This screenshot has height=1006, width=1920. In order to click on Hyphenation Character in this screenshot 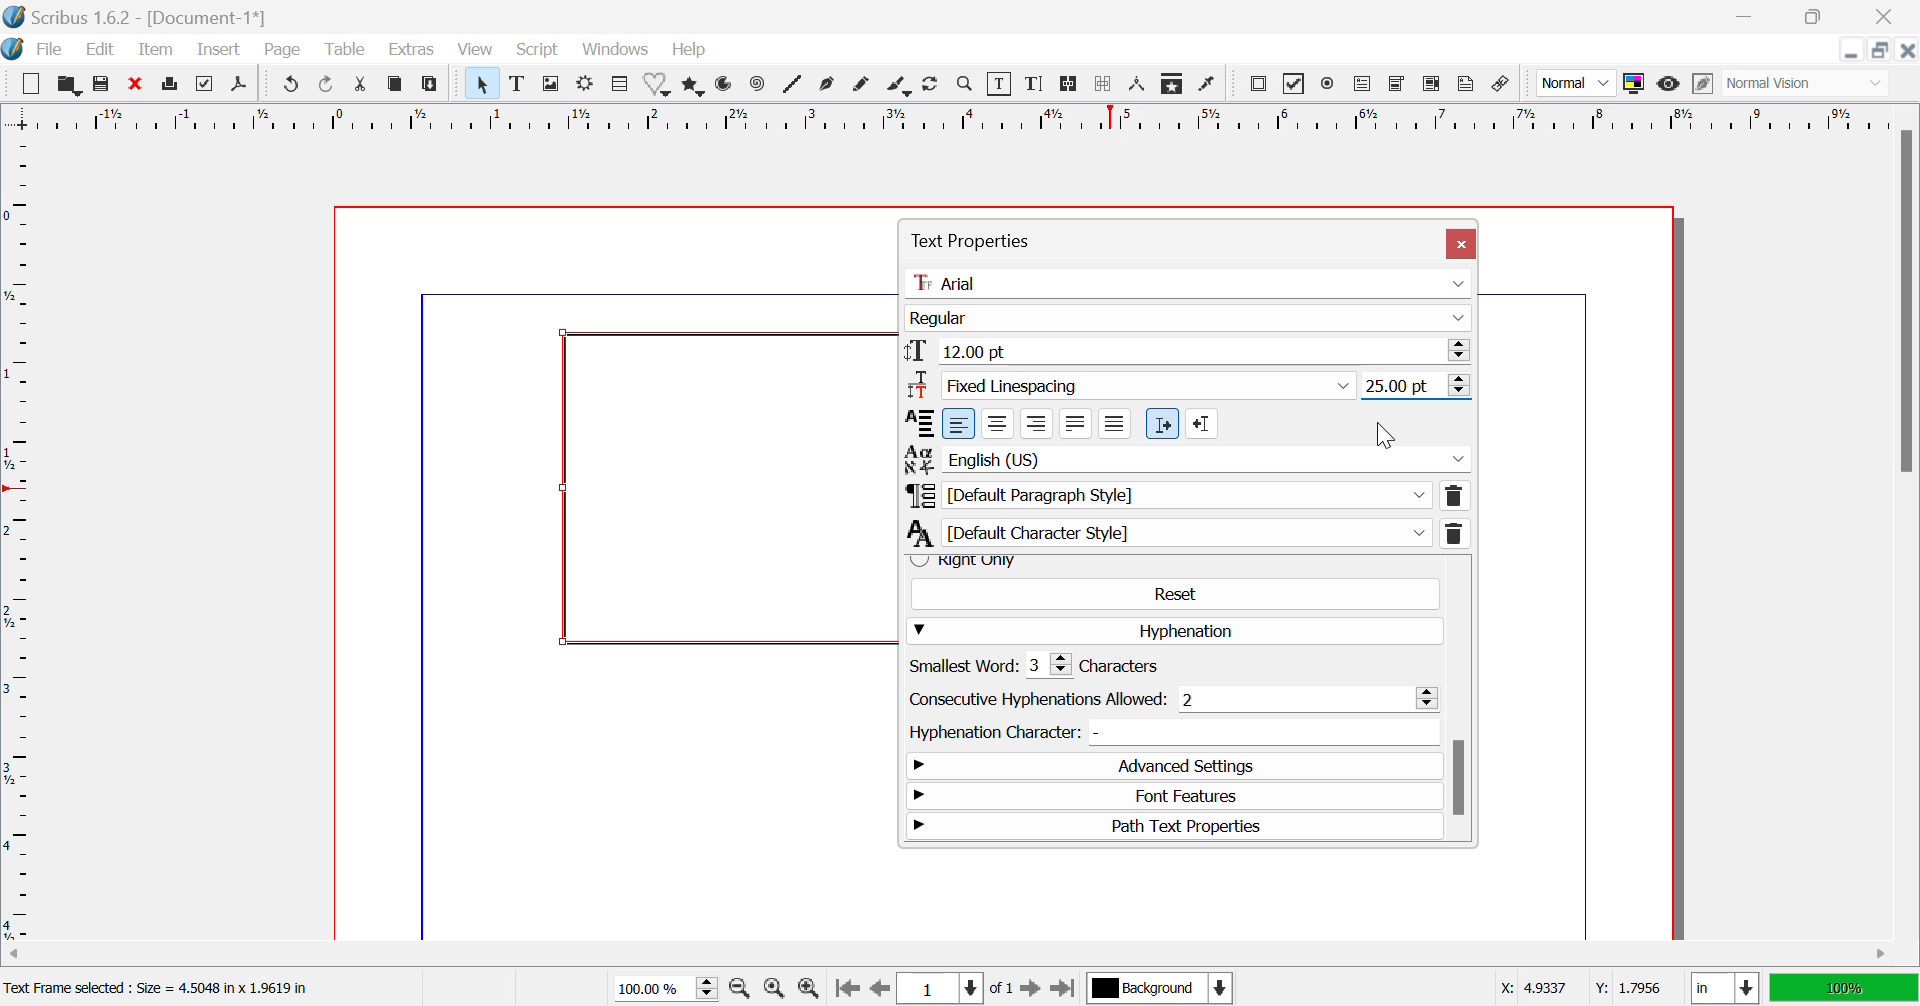, I will do `click(1169, 732)`.